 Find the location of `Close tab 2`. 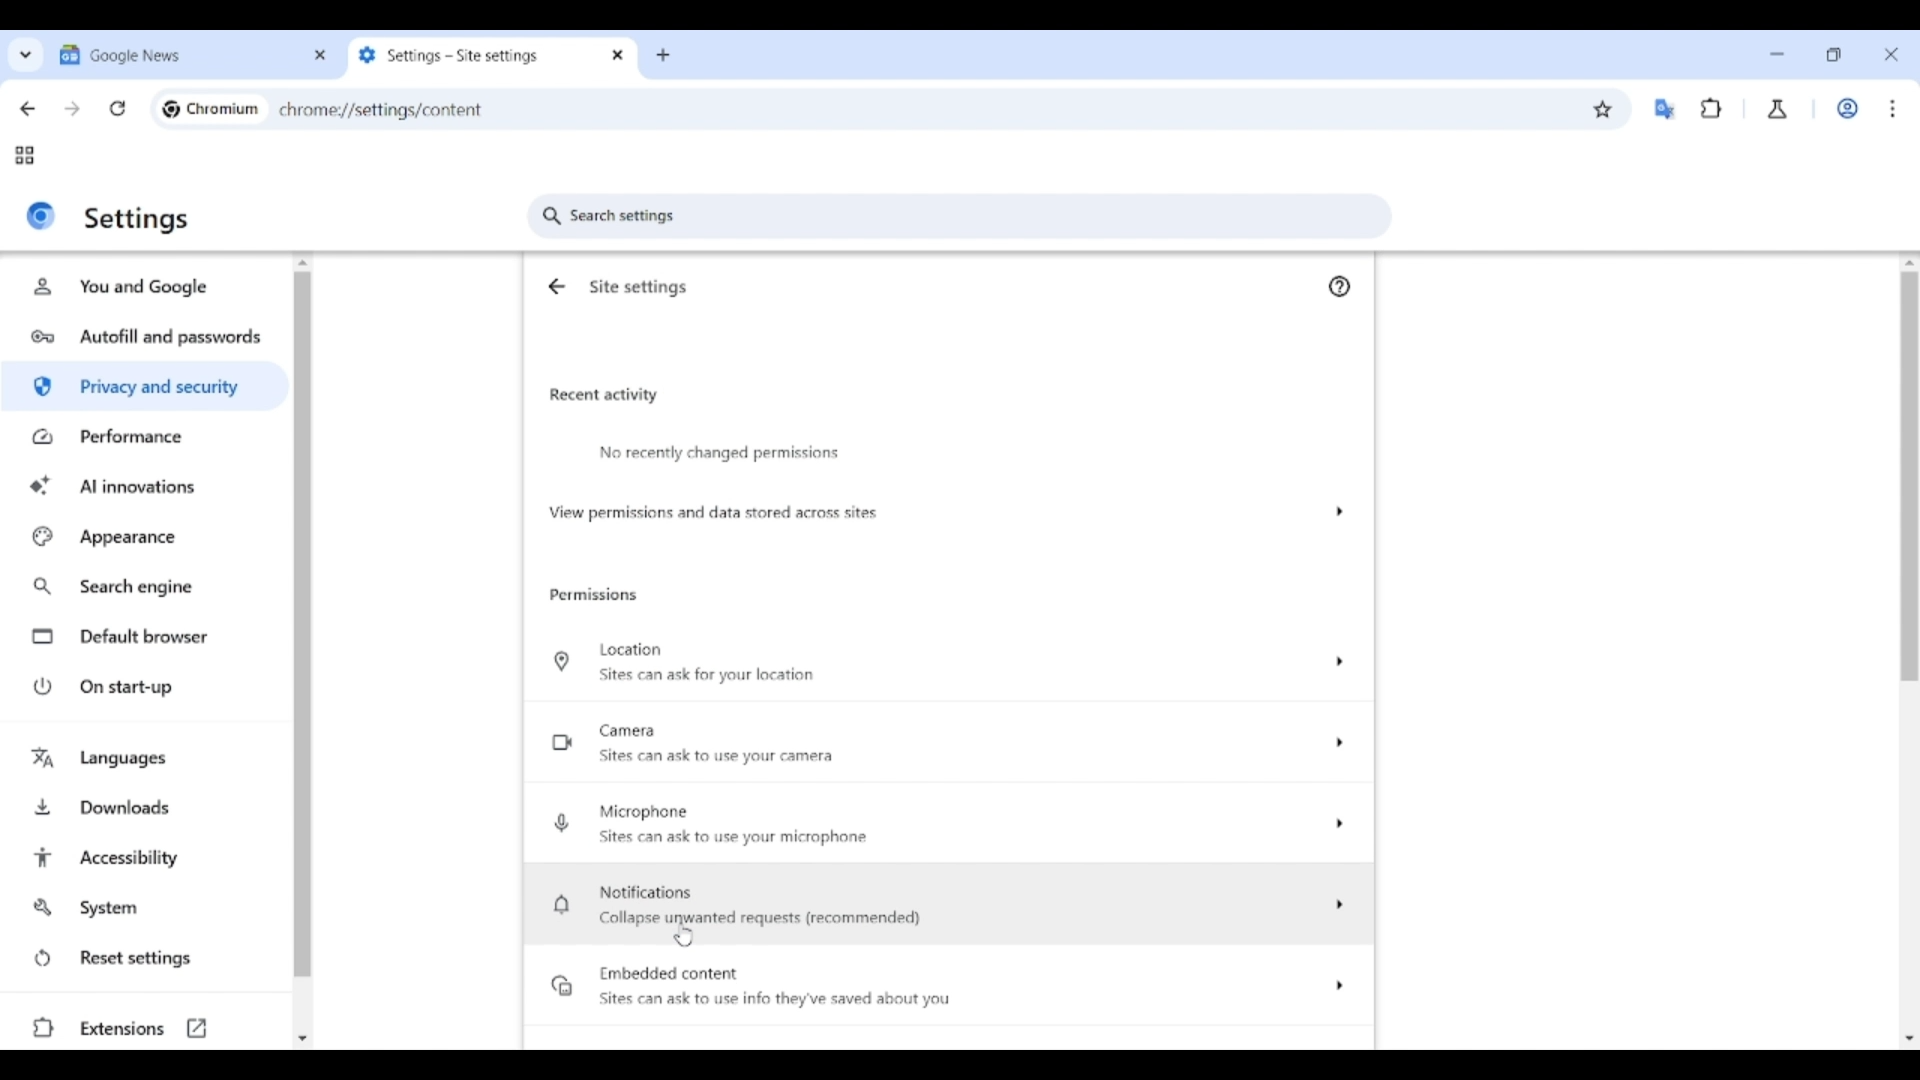

Close tab 2 is located at coordinates (619, 55).